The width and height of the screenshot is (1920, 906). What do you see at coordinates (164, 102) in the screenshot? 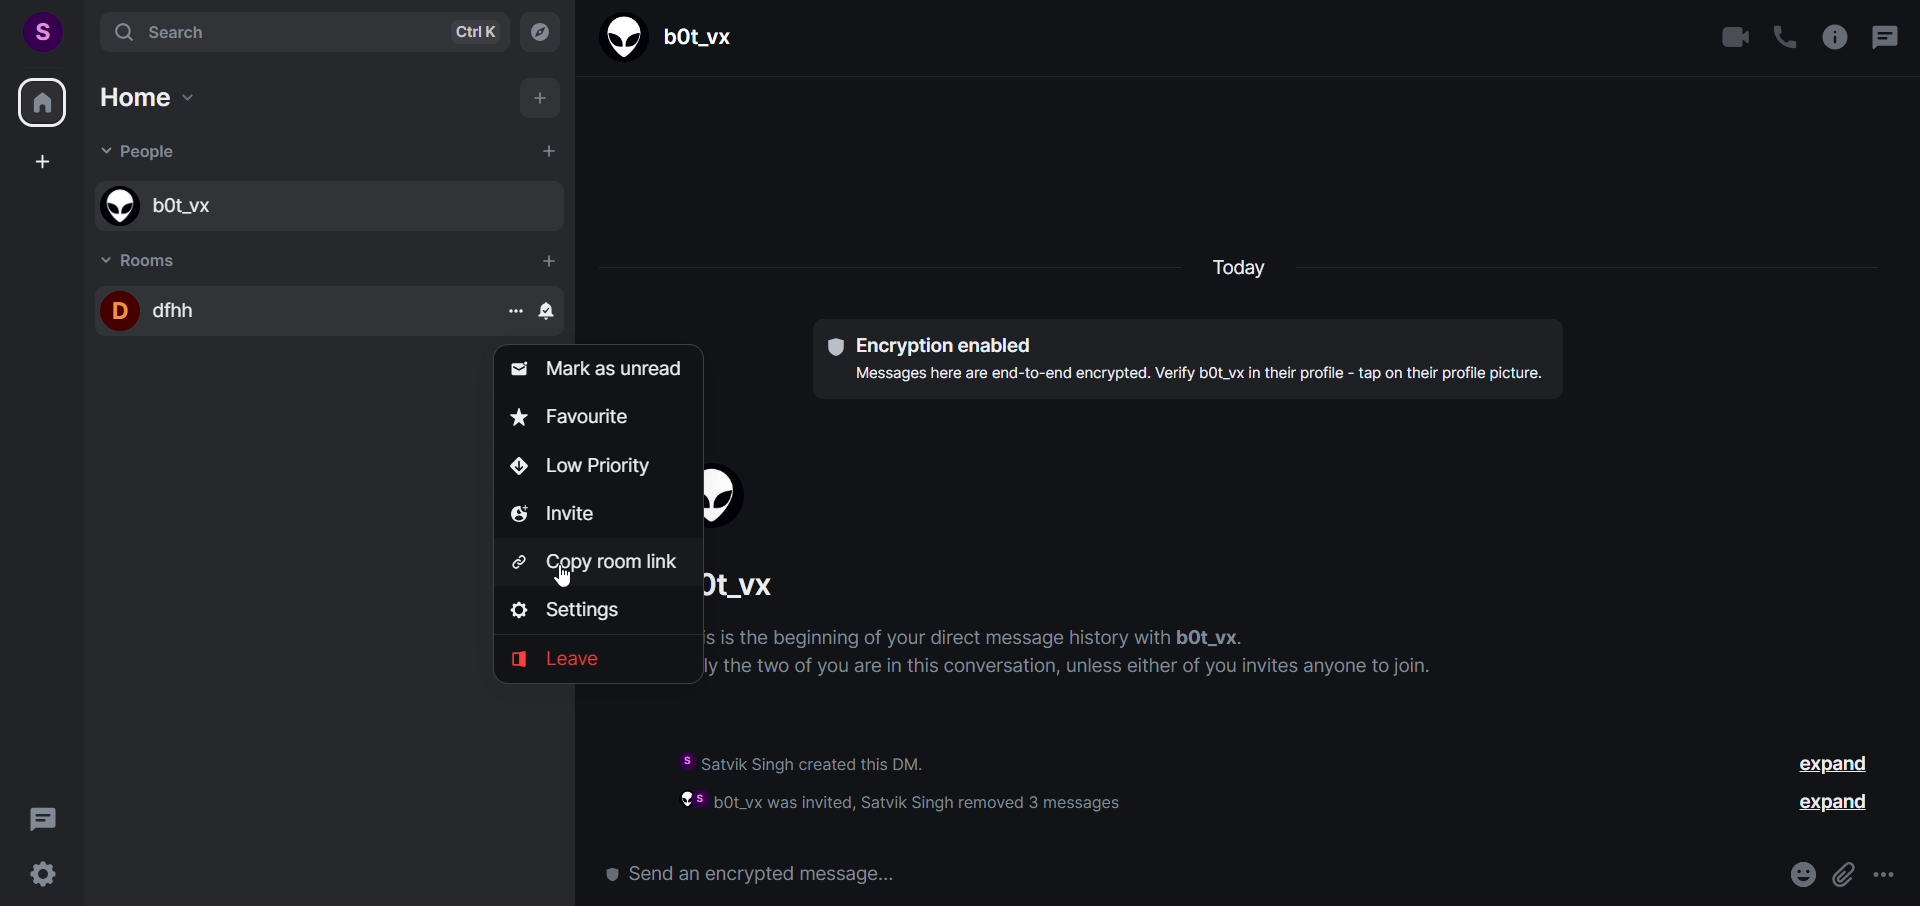
I see `home options` at bounding box center [164, 102].